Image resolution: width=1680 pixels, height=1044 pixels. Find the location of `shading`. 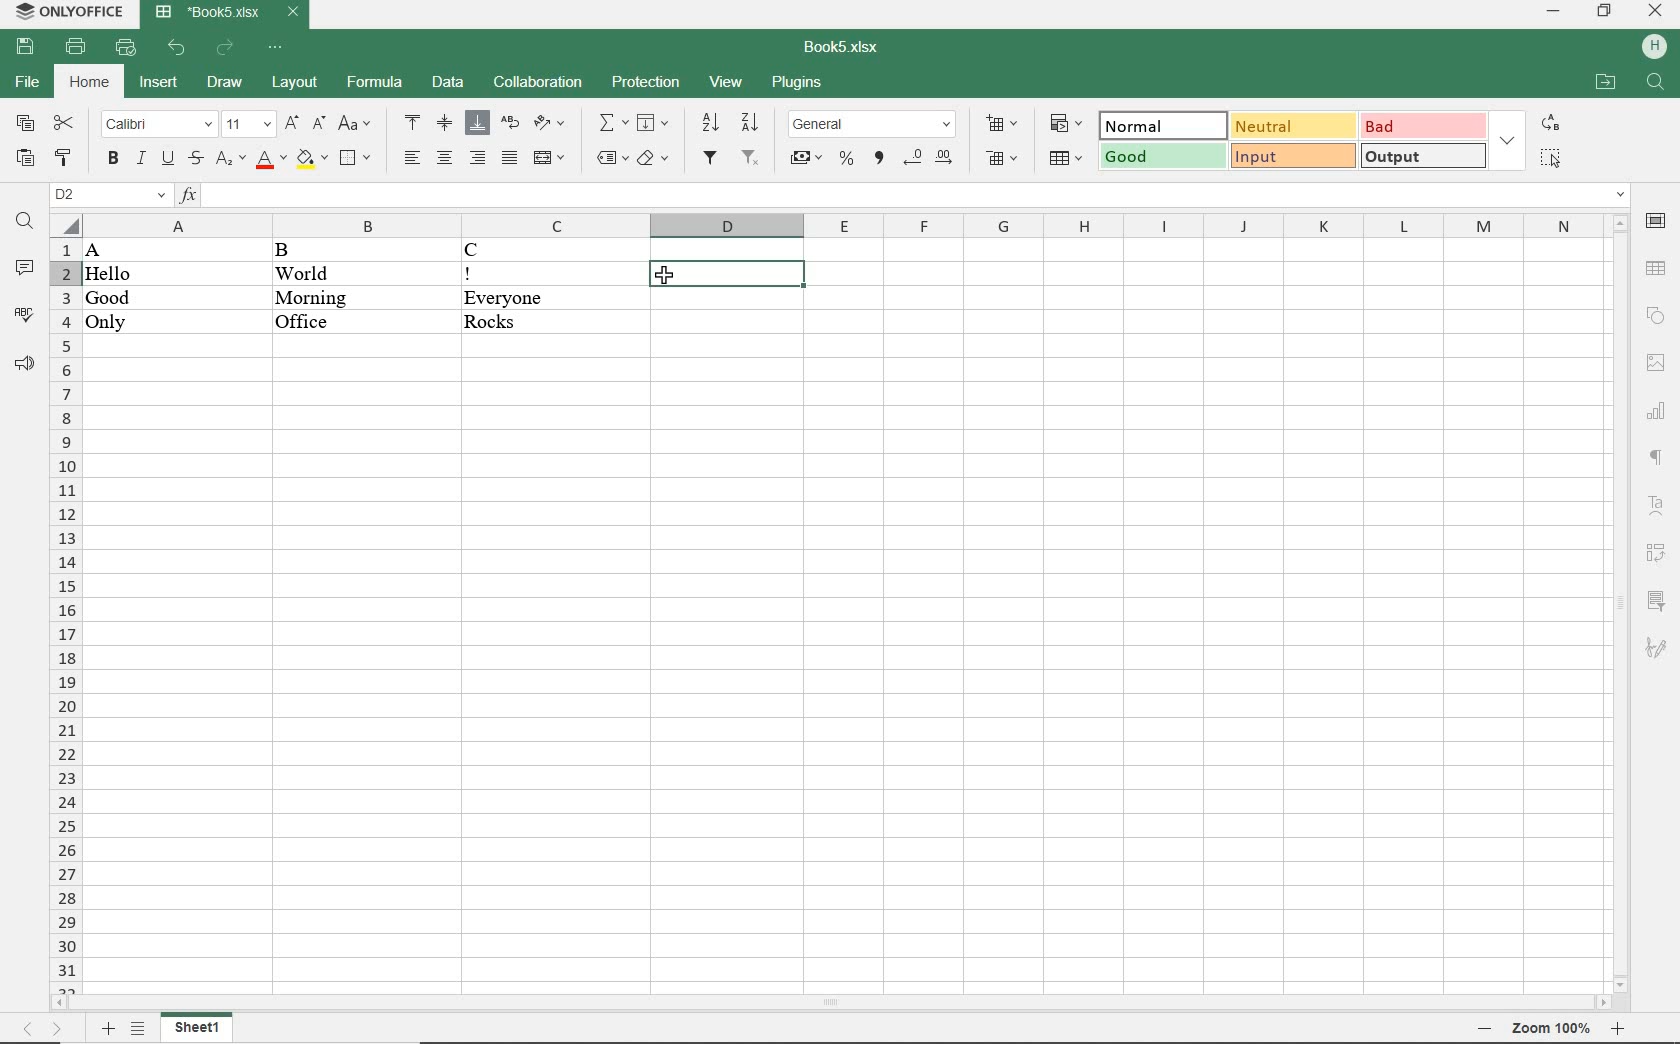

shading is located at coordinates (652, 161).